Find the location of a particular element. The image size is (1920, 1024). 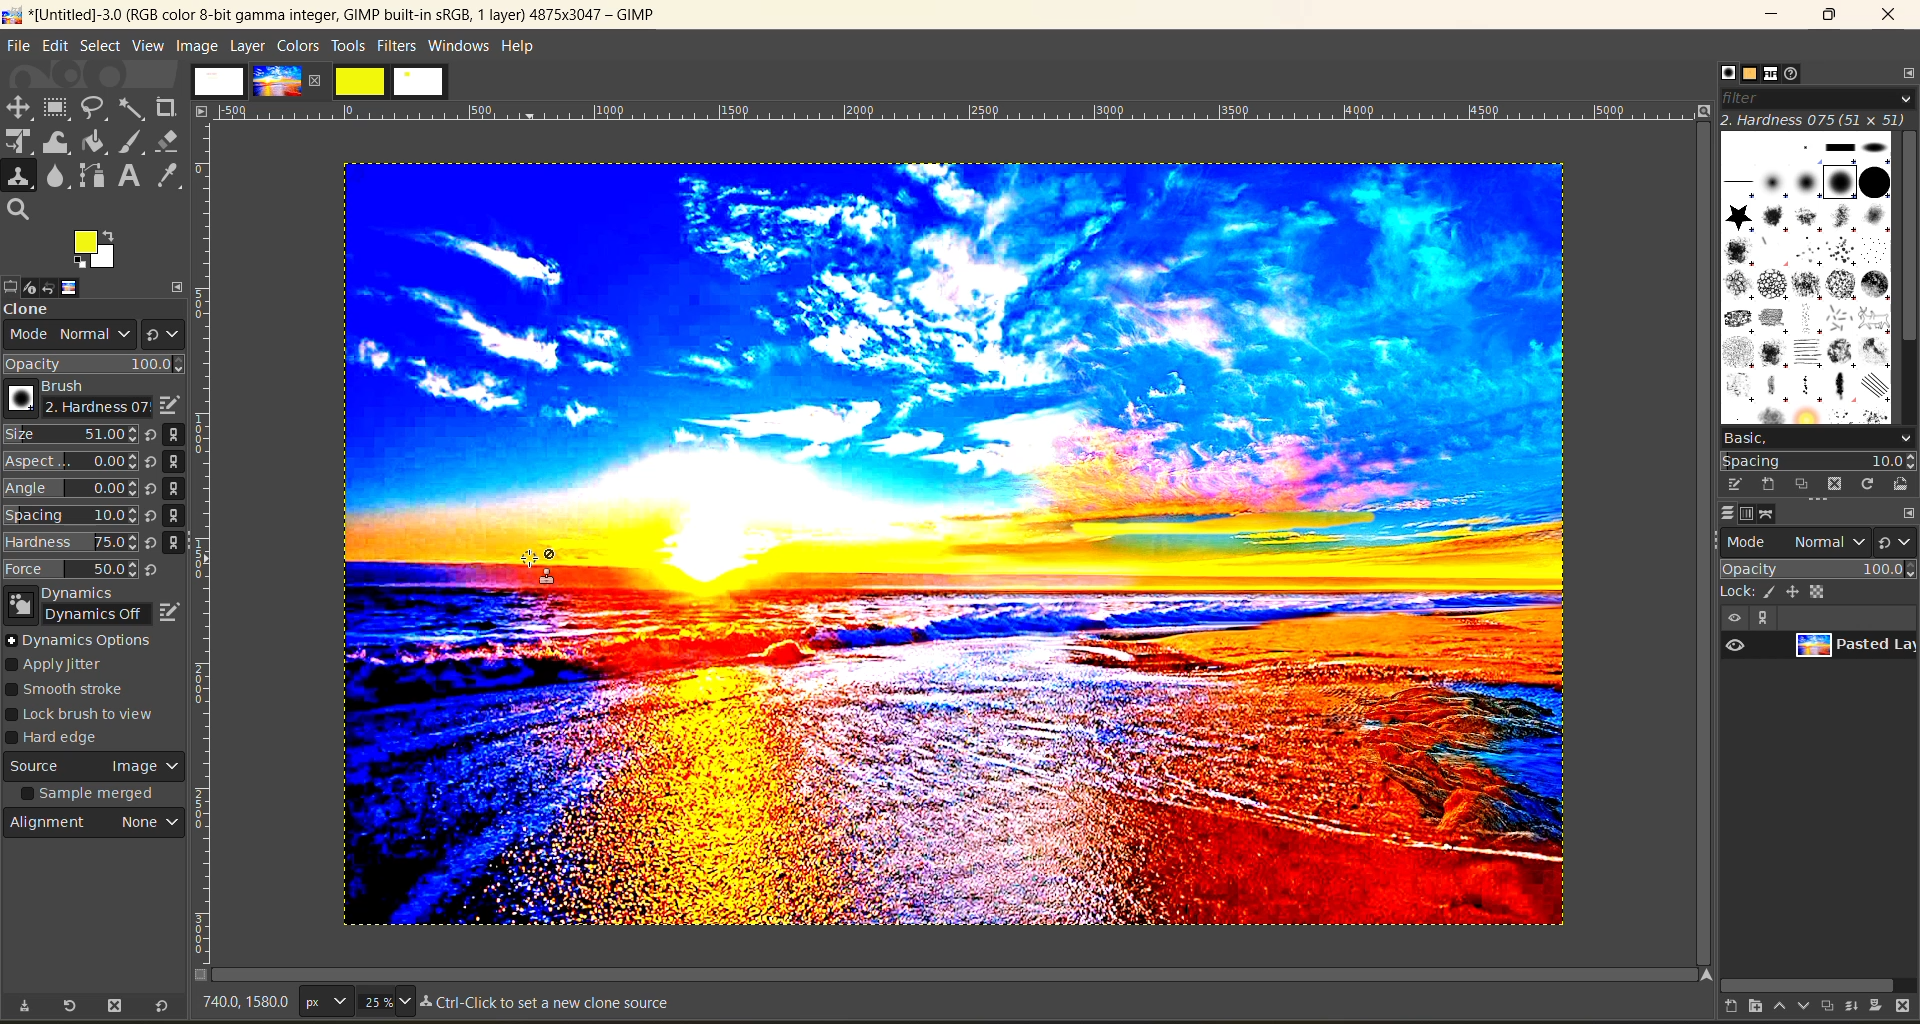

undo is located at coordinates (61, 286).